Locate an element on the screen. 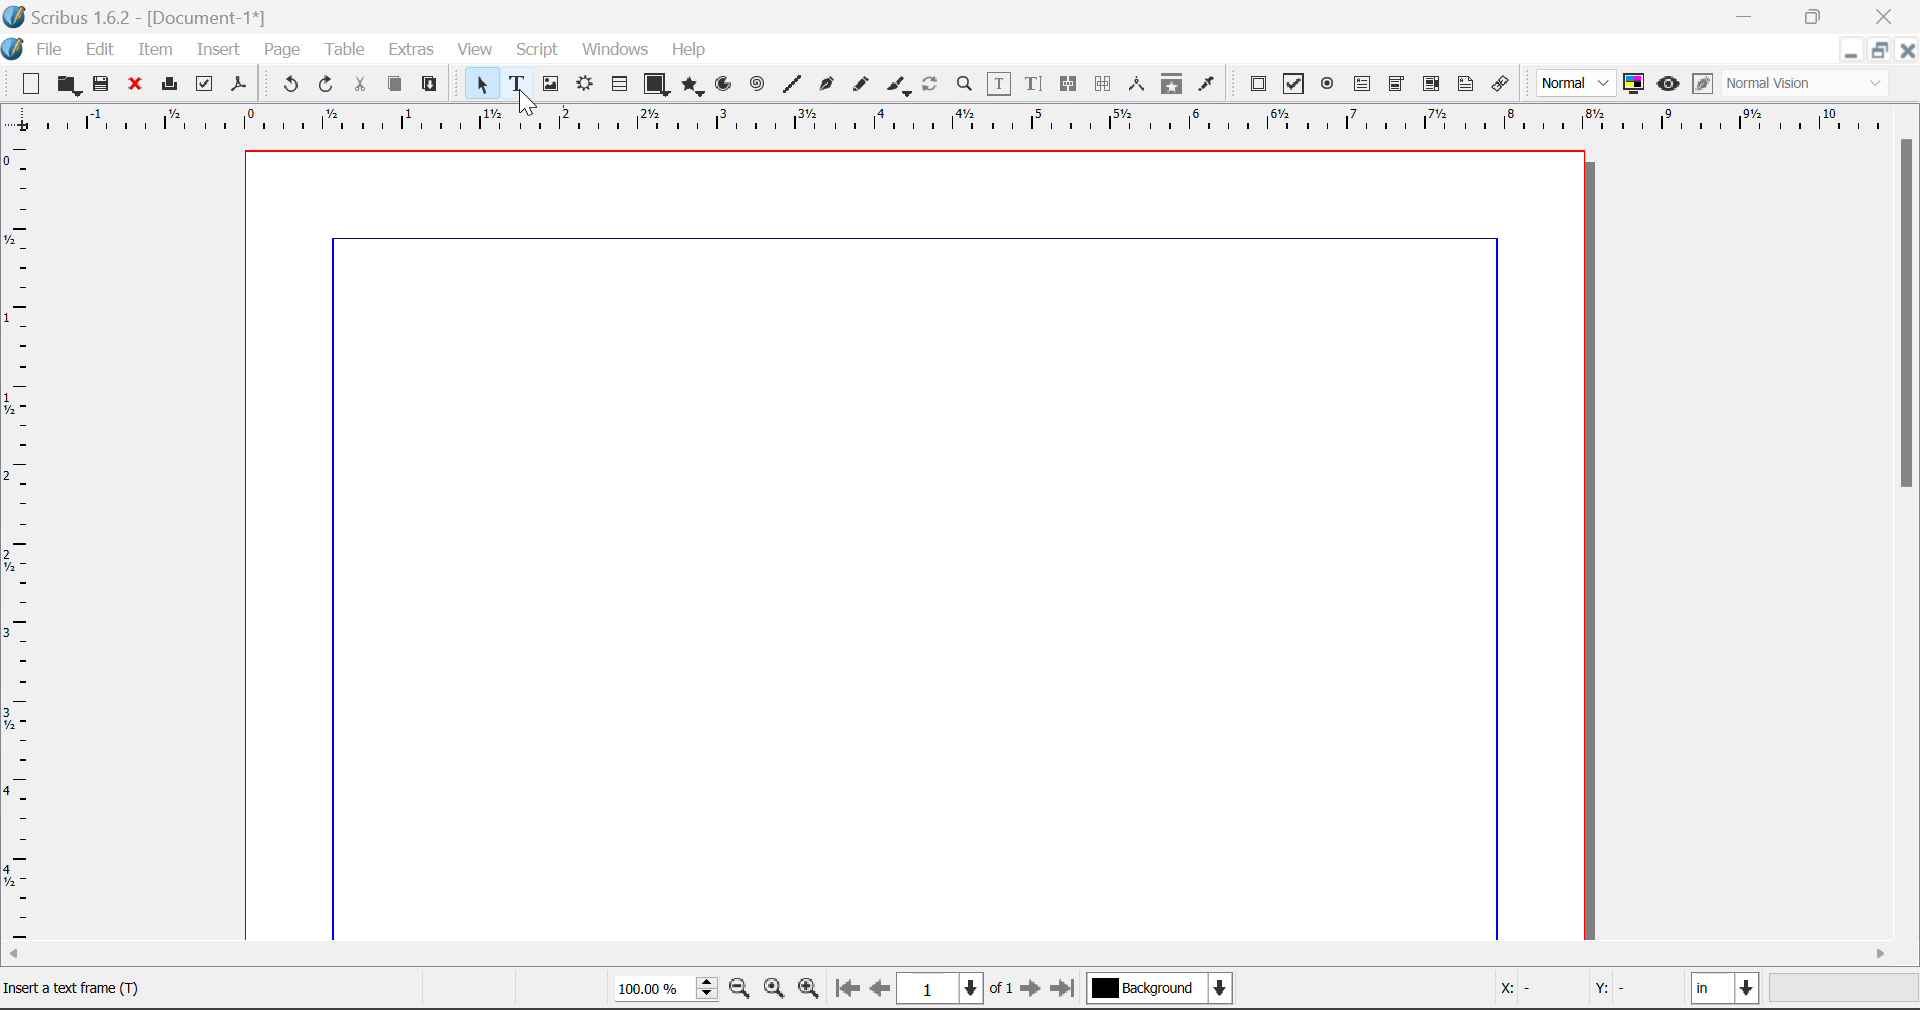 Image resolution: width=1920 pixels, height=1010 pixels. Minimize is located at coordinates (1879, 50).